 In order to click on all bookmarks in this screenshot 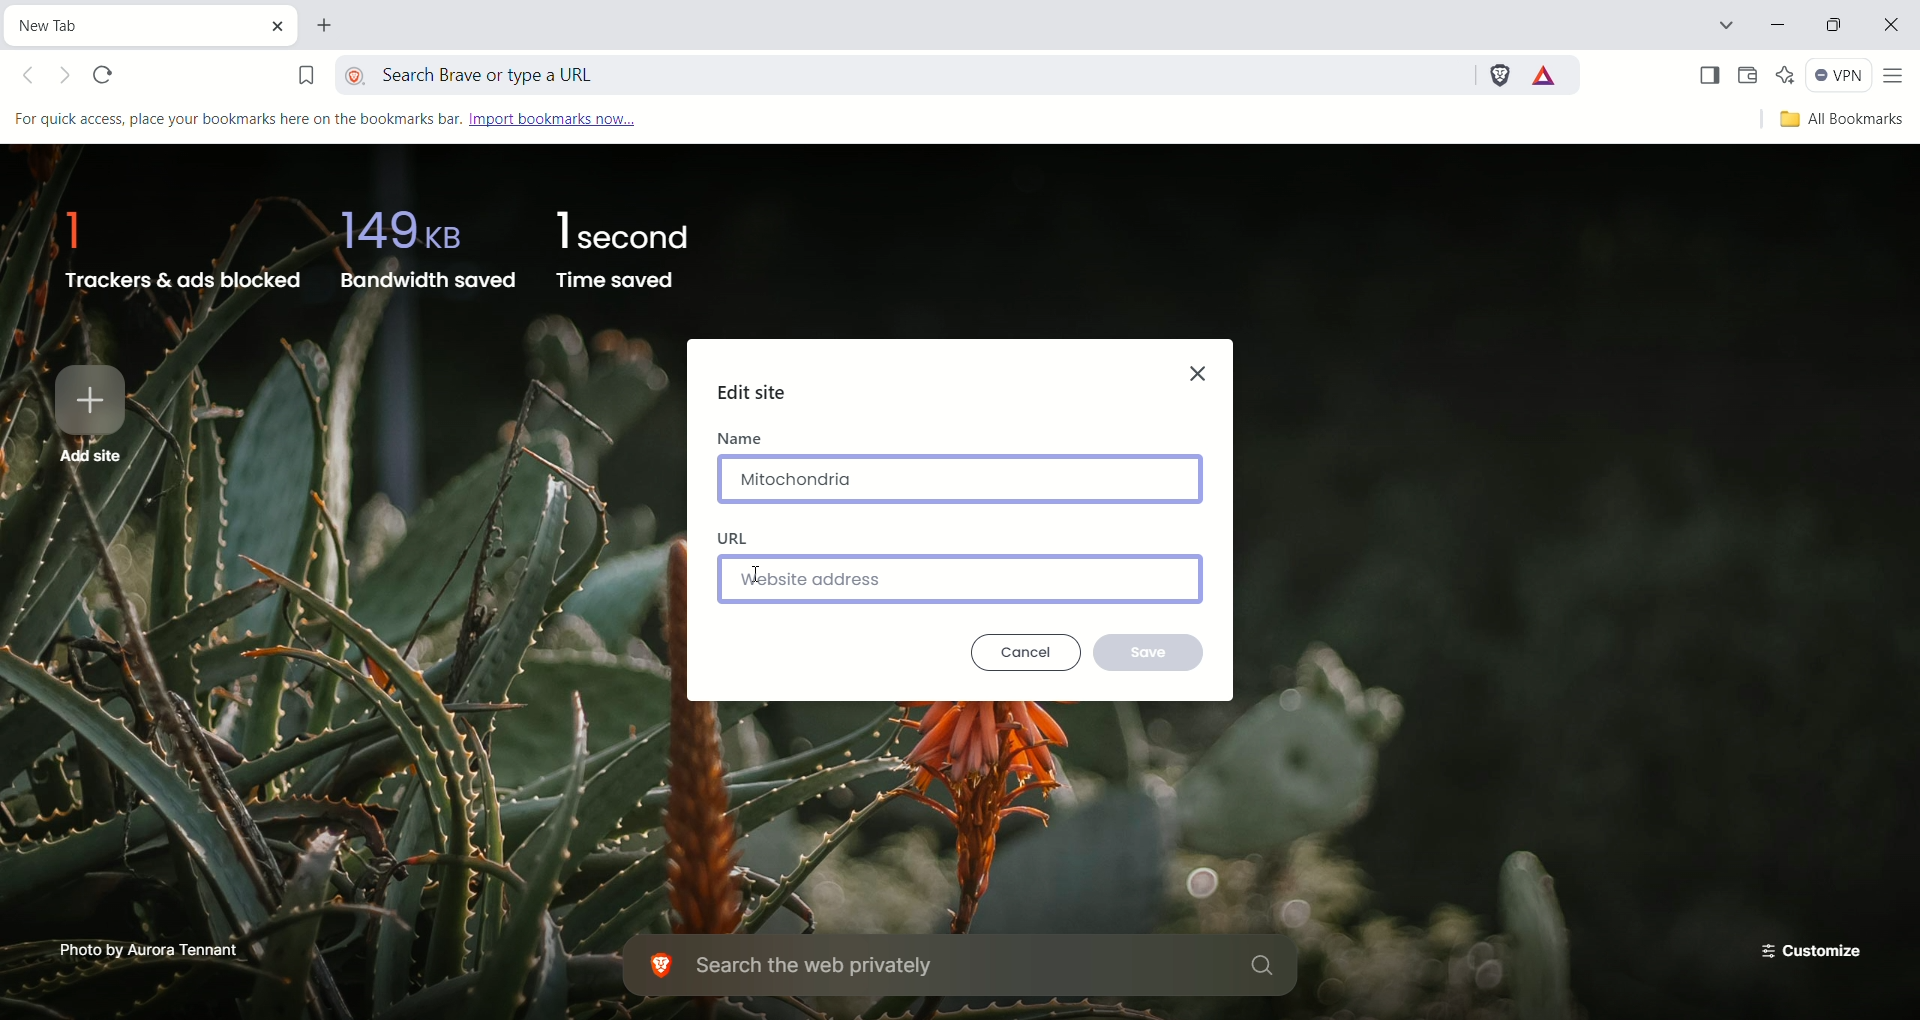, I will do `click(1838, 121)`.